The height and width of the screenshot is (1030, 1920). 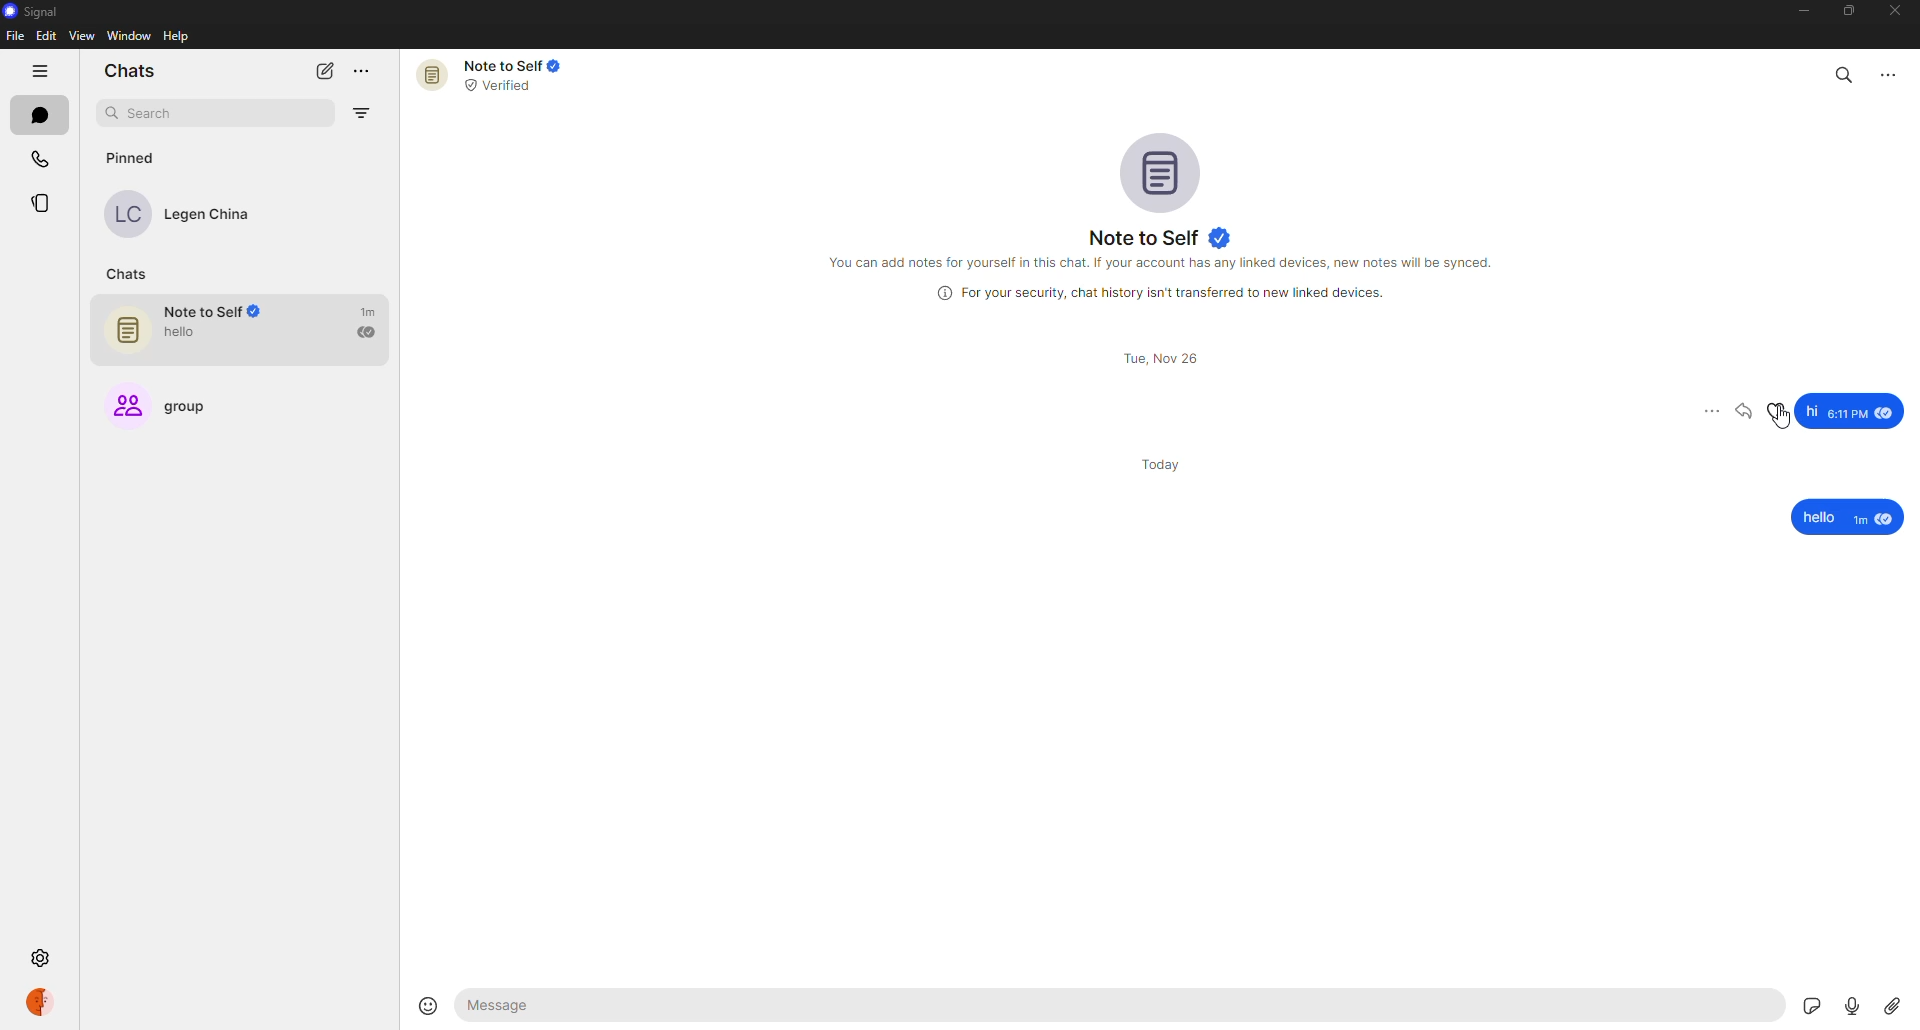 I want to click on pinned, so click(x=130, y=158).